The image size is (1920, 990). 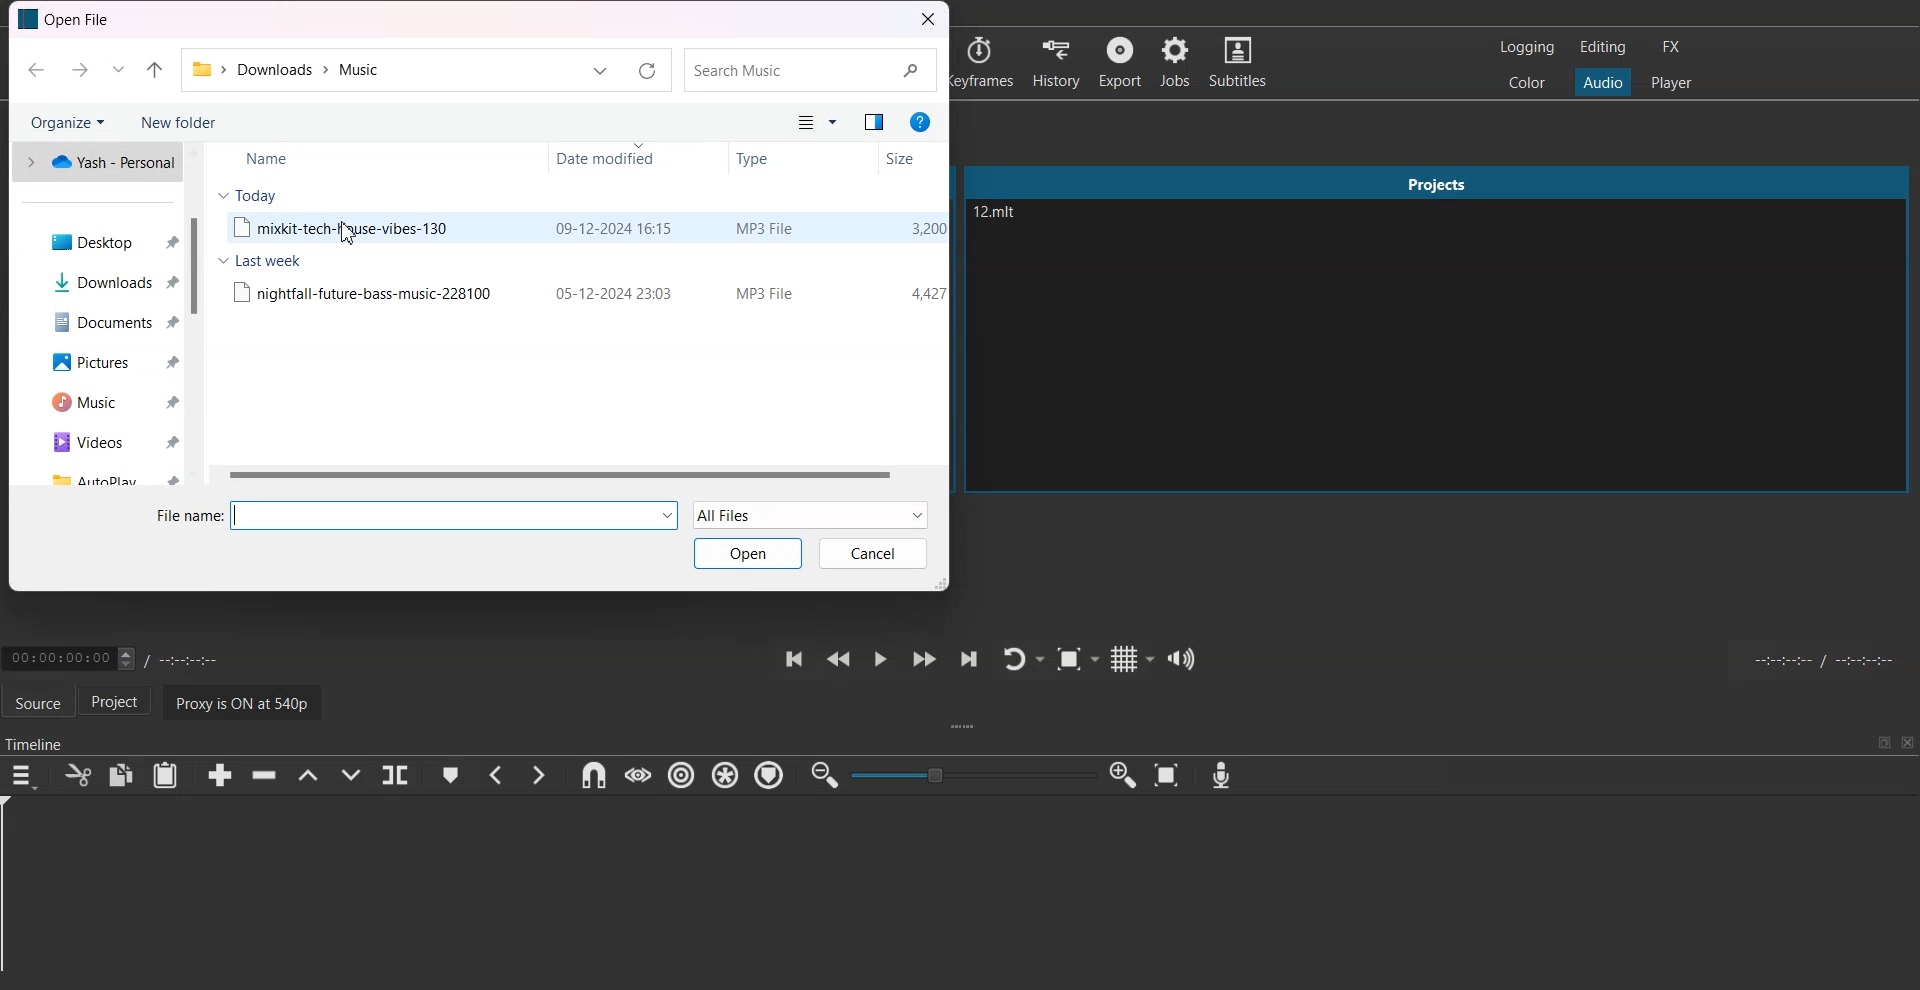 What do you see at coordinates (1182, 658) in the screenshot?
I see `Show the volume control` at bounding box center [1182, 658].